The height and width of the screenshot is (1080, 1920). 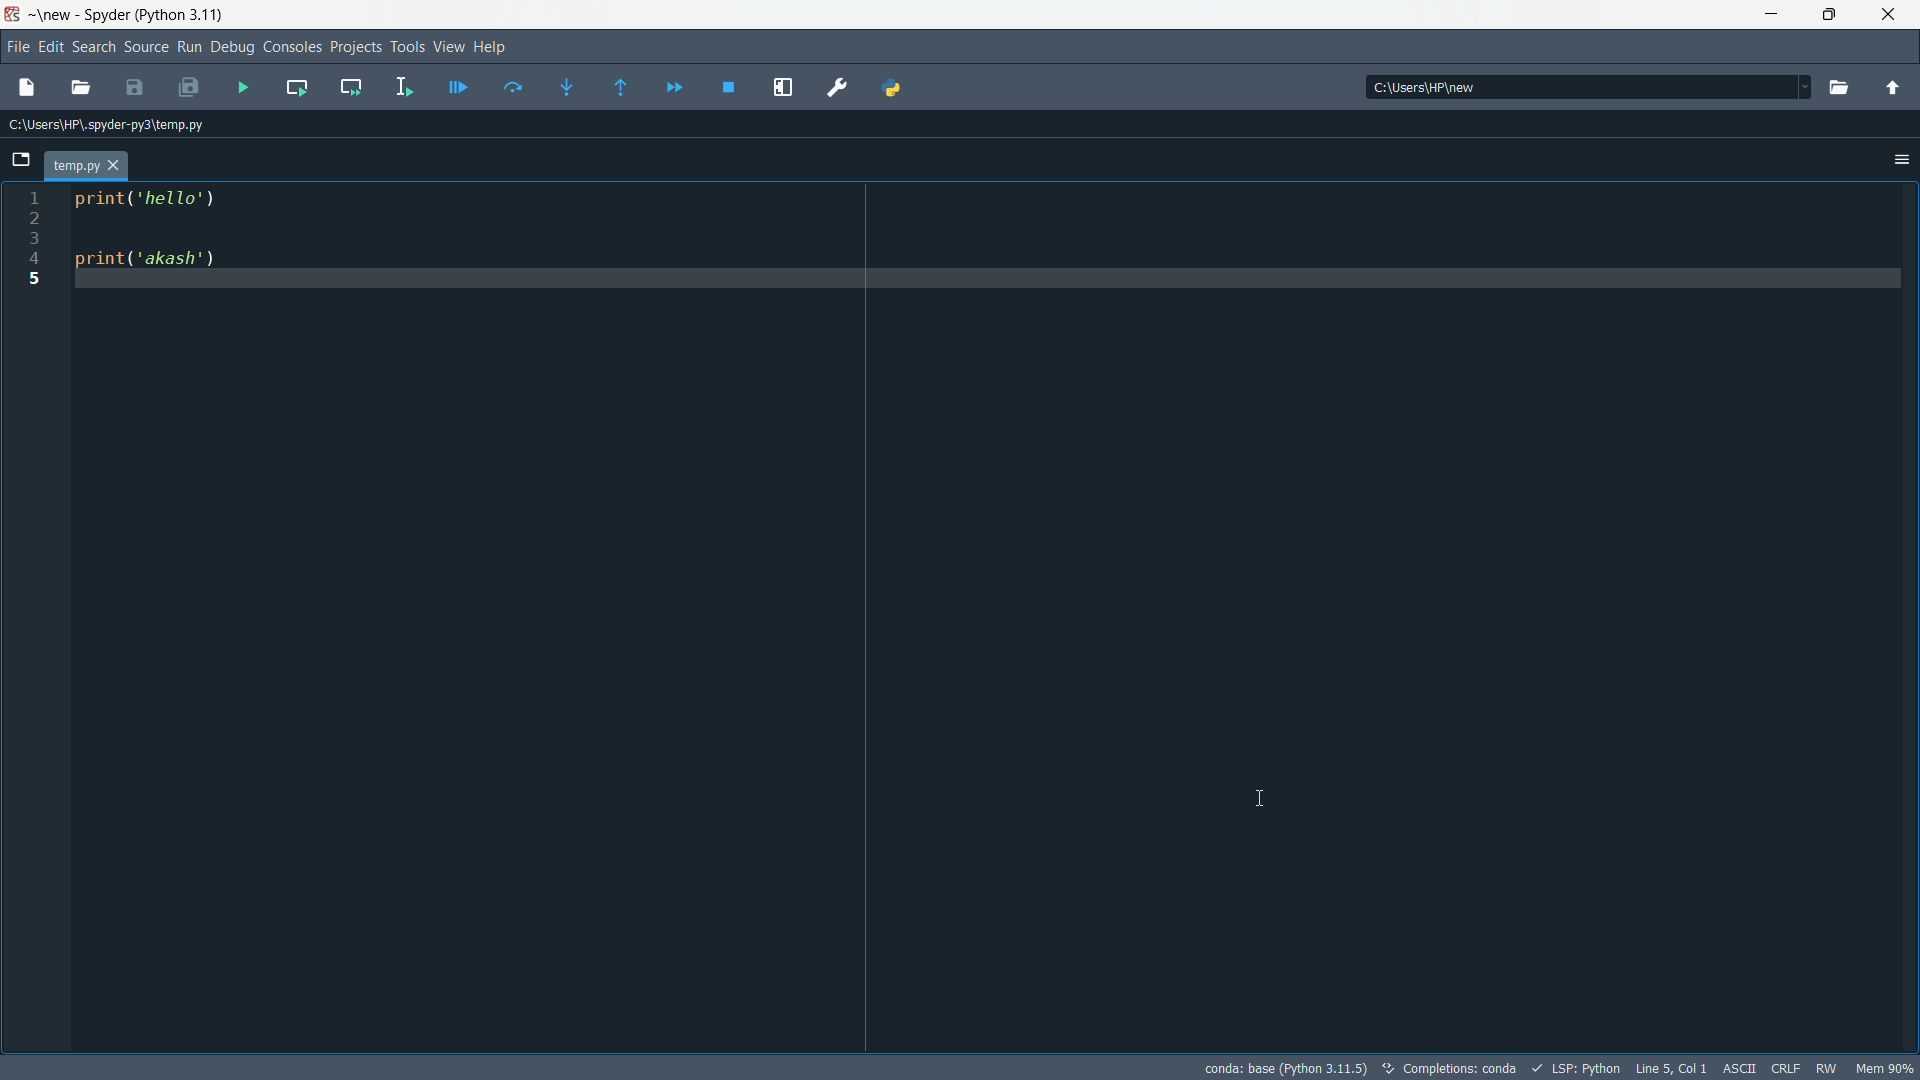 I want to click on tools menu, so click(x=407, y=46).